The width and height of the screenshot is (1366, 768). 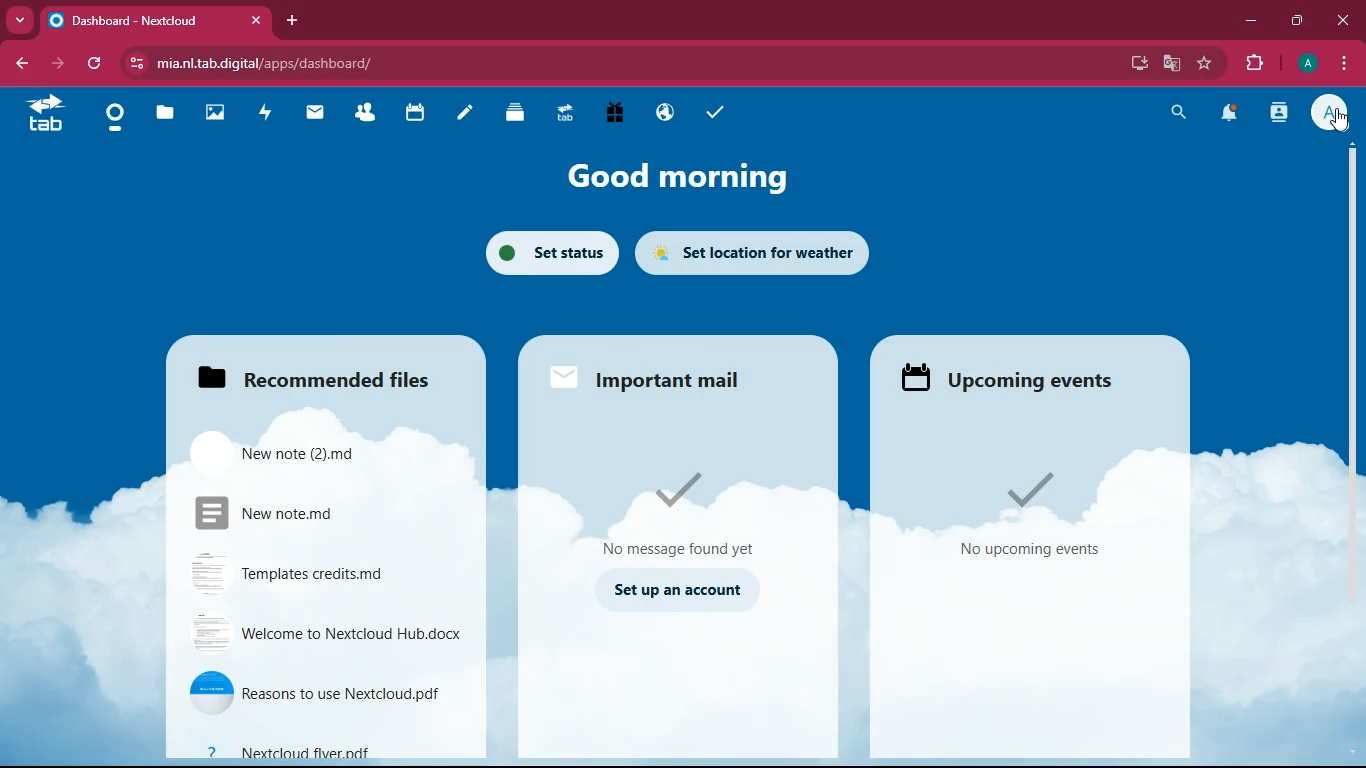 I want to click on layers, so click(x=520, y=114).